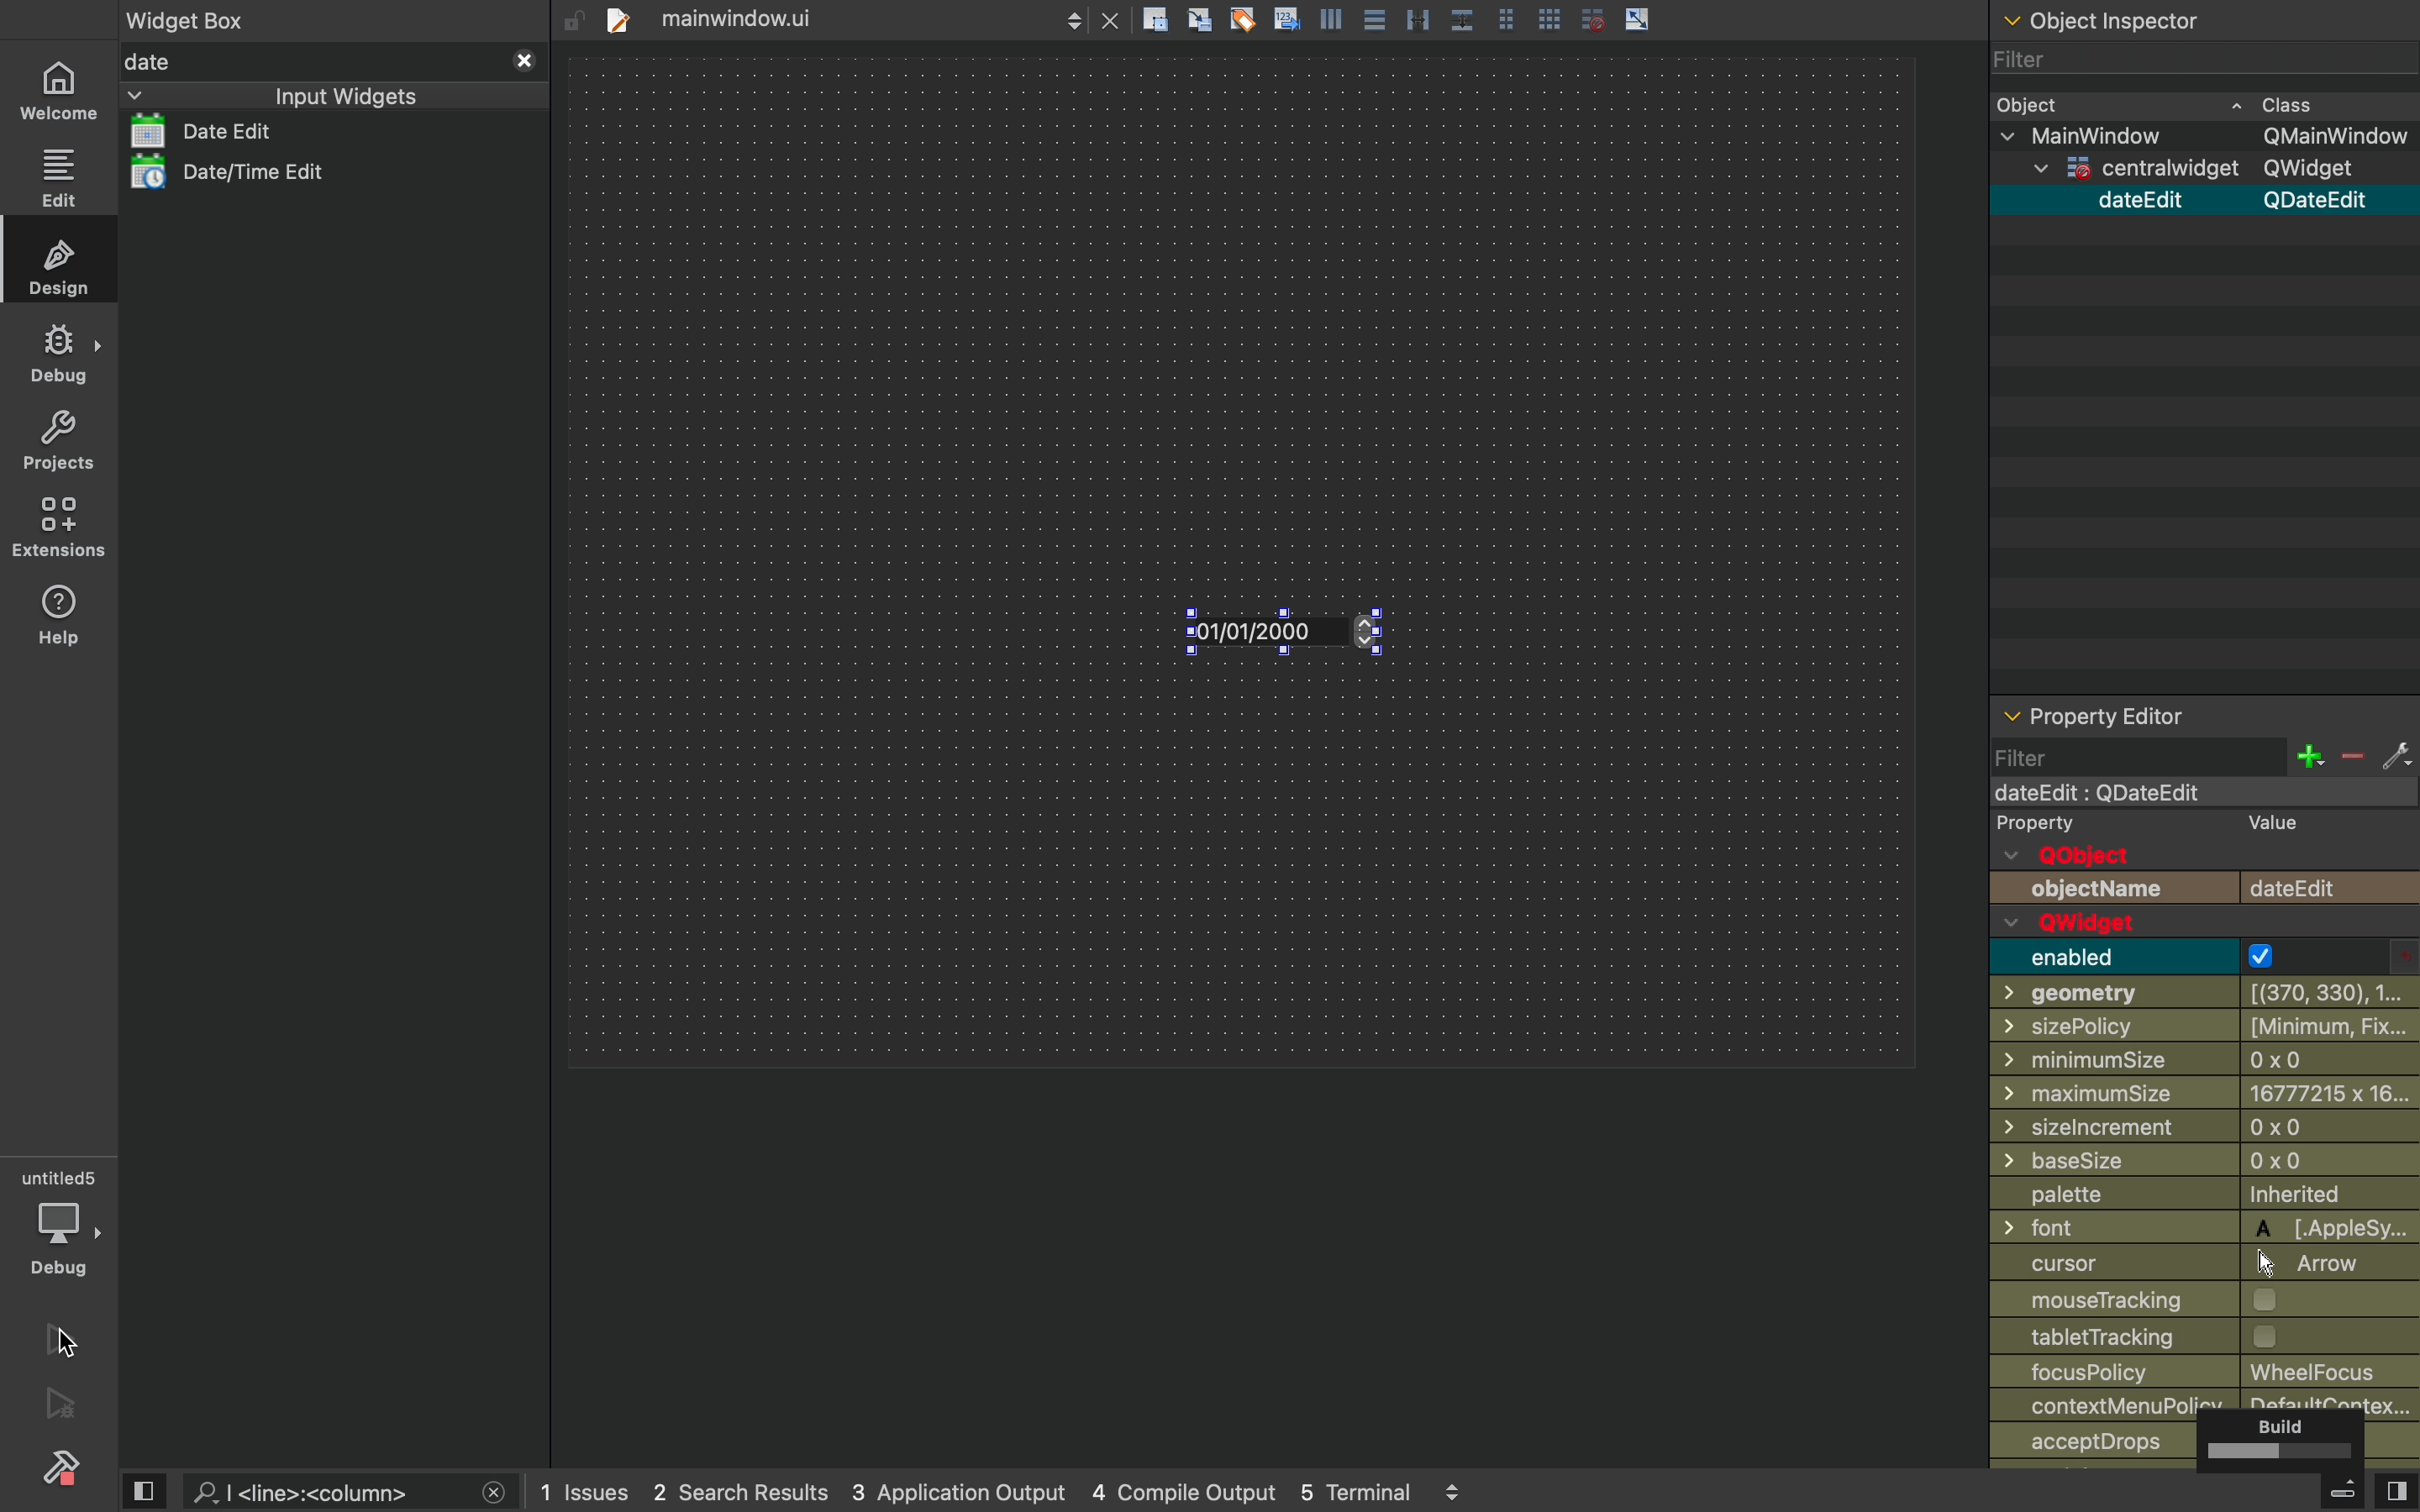 The width and height of the screenshot is (2420, 1512). Describe the element at coordinates (2207, 994) in the screenshot. I see `geometry` at that location.